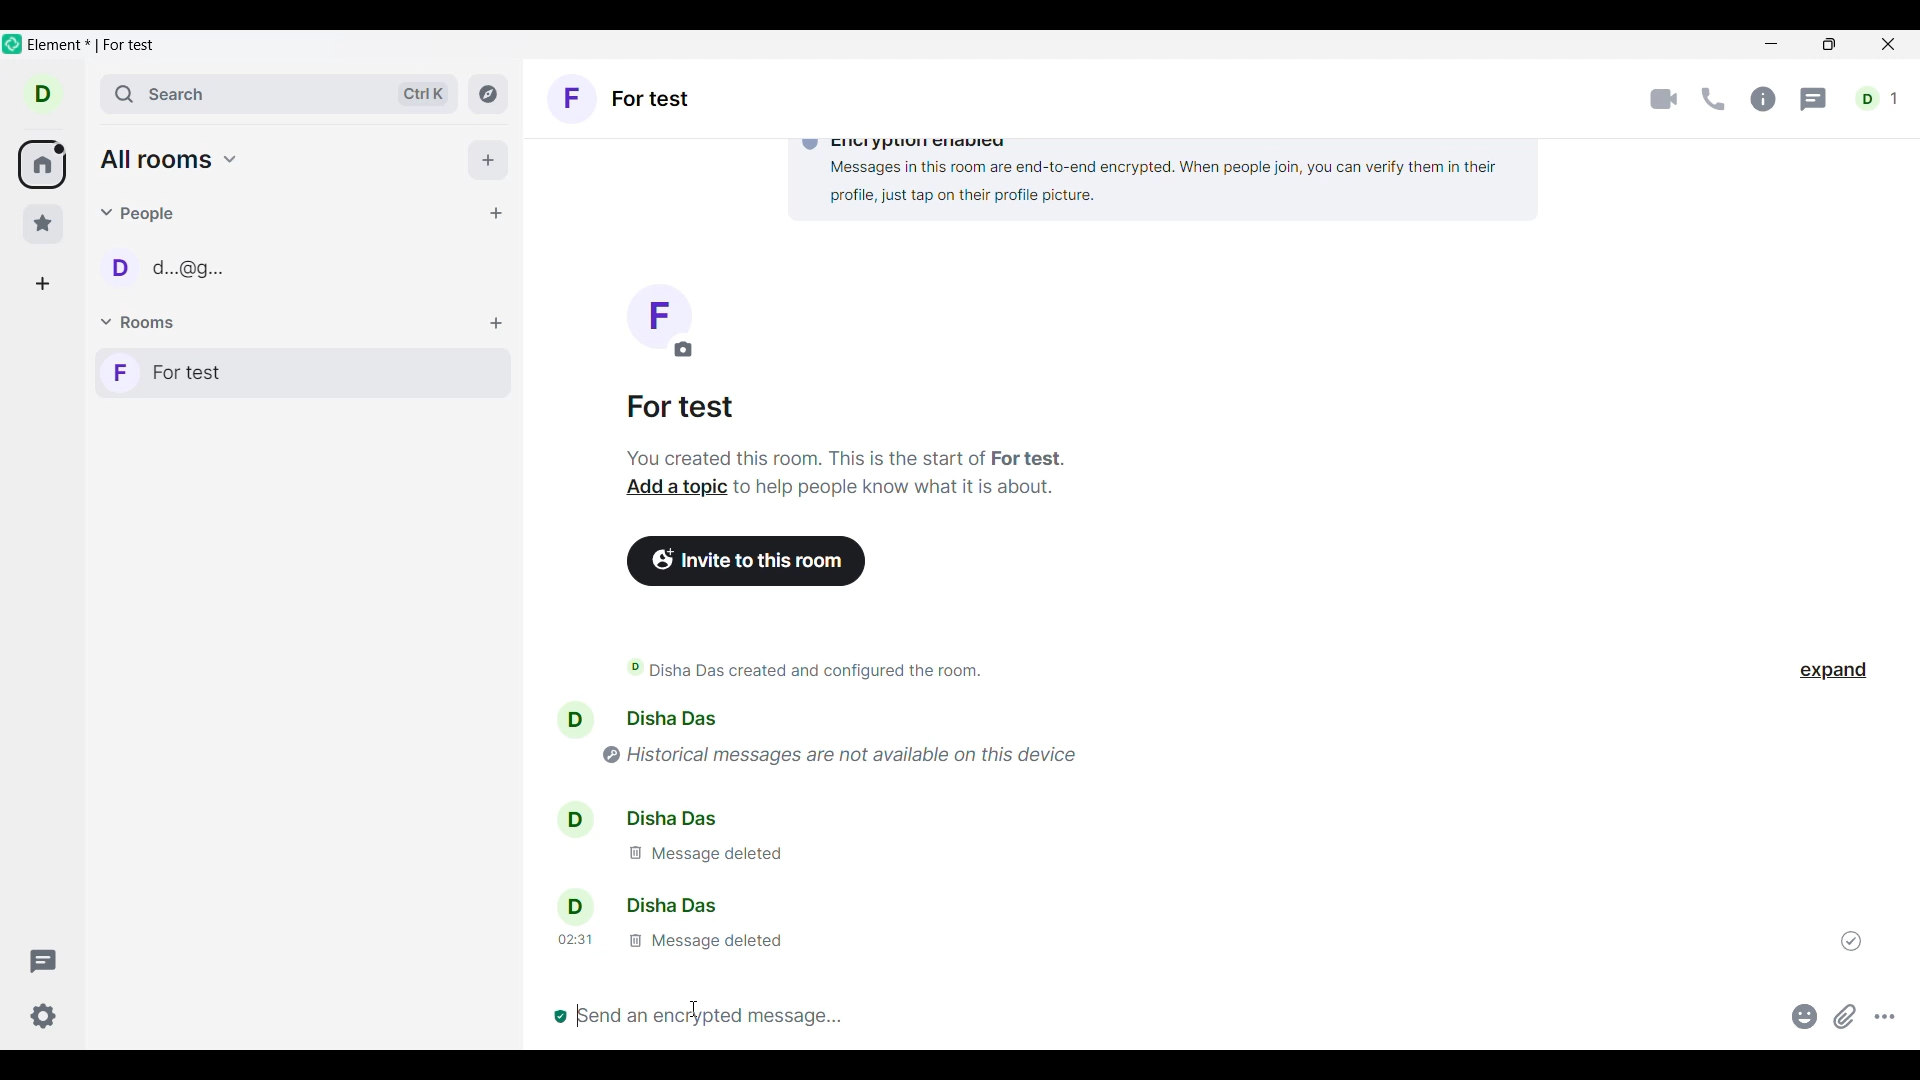 The width and height of the screenshot is (1920, 1080). What do you see at coordinates (44, 1016) in the screenshot?
I see `Current settings` at bounding box center [44, 1016].